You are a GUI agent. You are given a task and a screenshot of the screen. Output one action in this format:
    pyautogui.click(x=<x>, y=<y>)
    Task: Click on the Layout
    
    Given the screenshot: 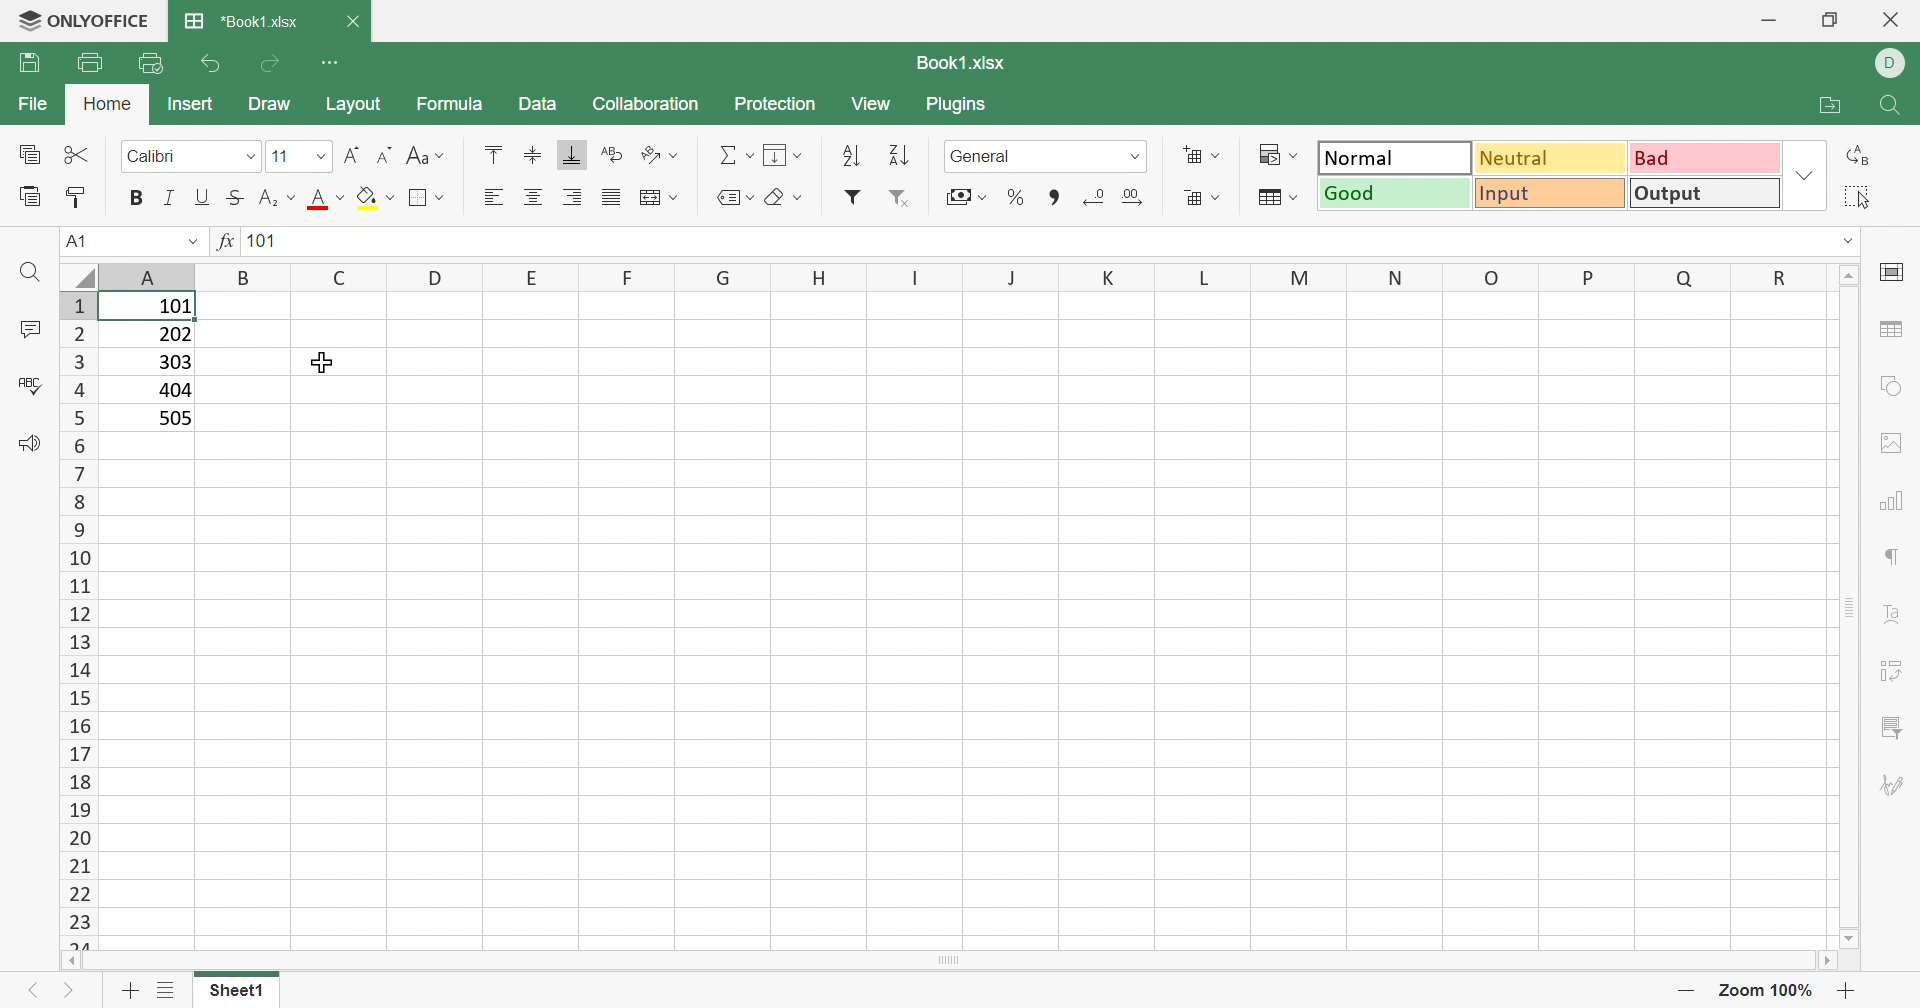 What is the action you would take?
    pyautogui.click(x=361, y=105)
    